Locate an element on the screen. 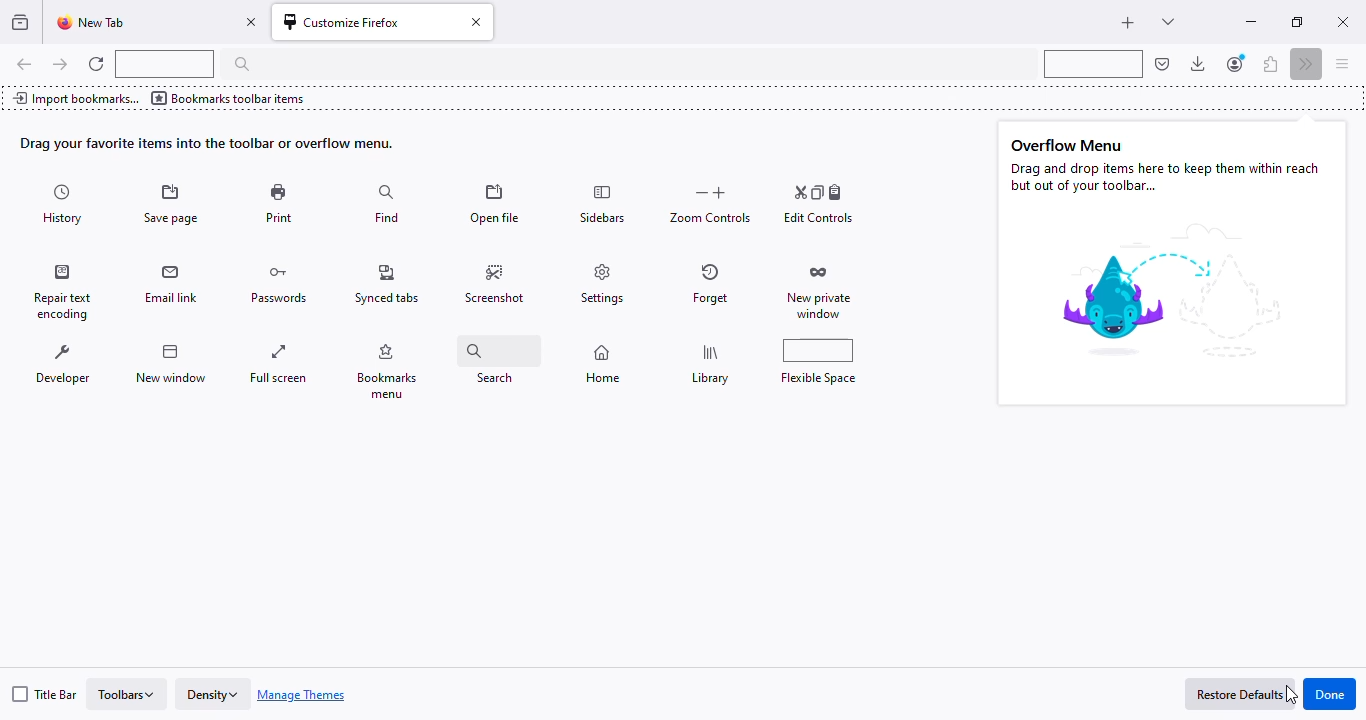 This screenshot has width=1366, height=720. drag your favorite items into the toolbar or overflow menu. is located at coordinates (207, 143).